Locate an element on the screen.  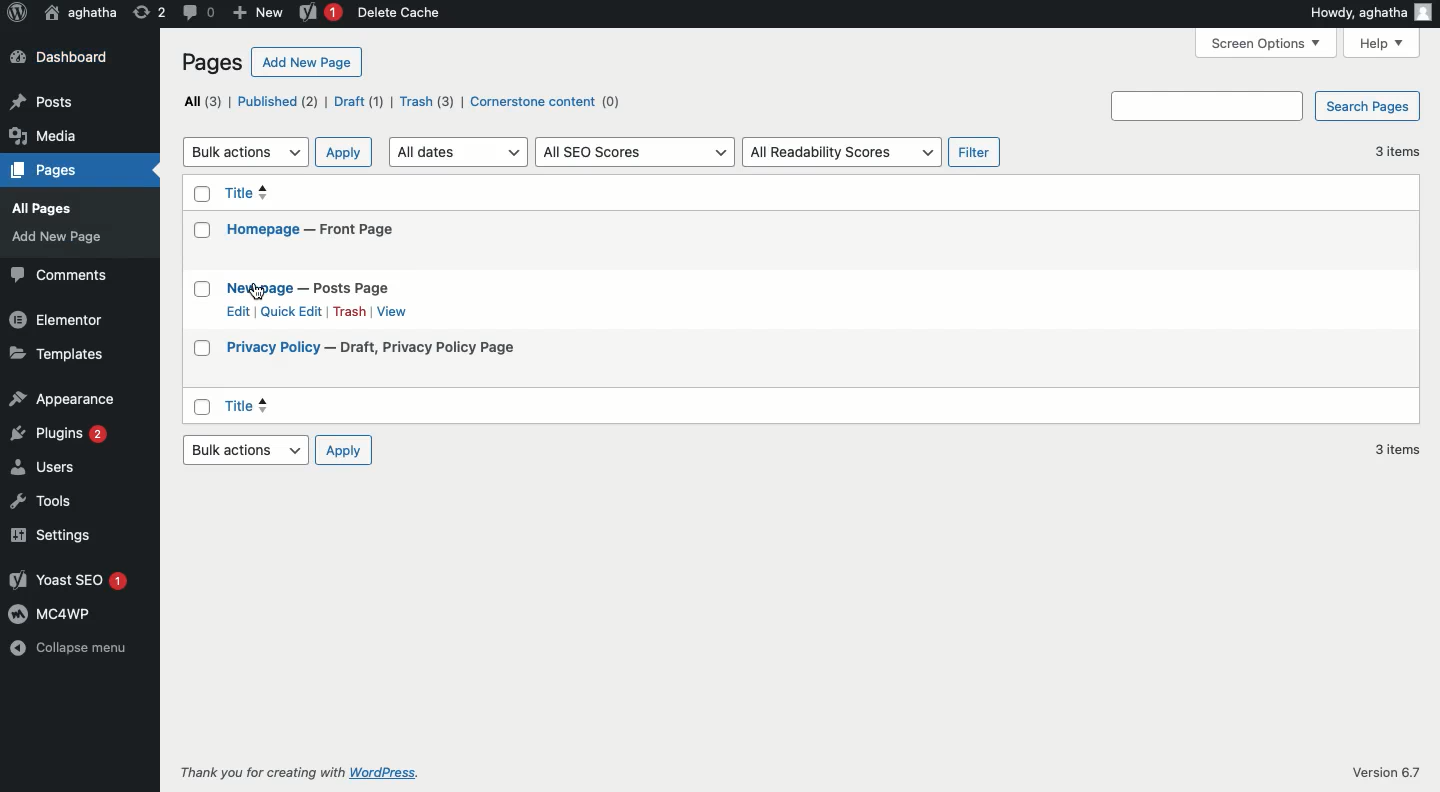
Sort by Title is located at coordinates (377, 404).